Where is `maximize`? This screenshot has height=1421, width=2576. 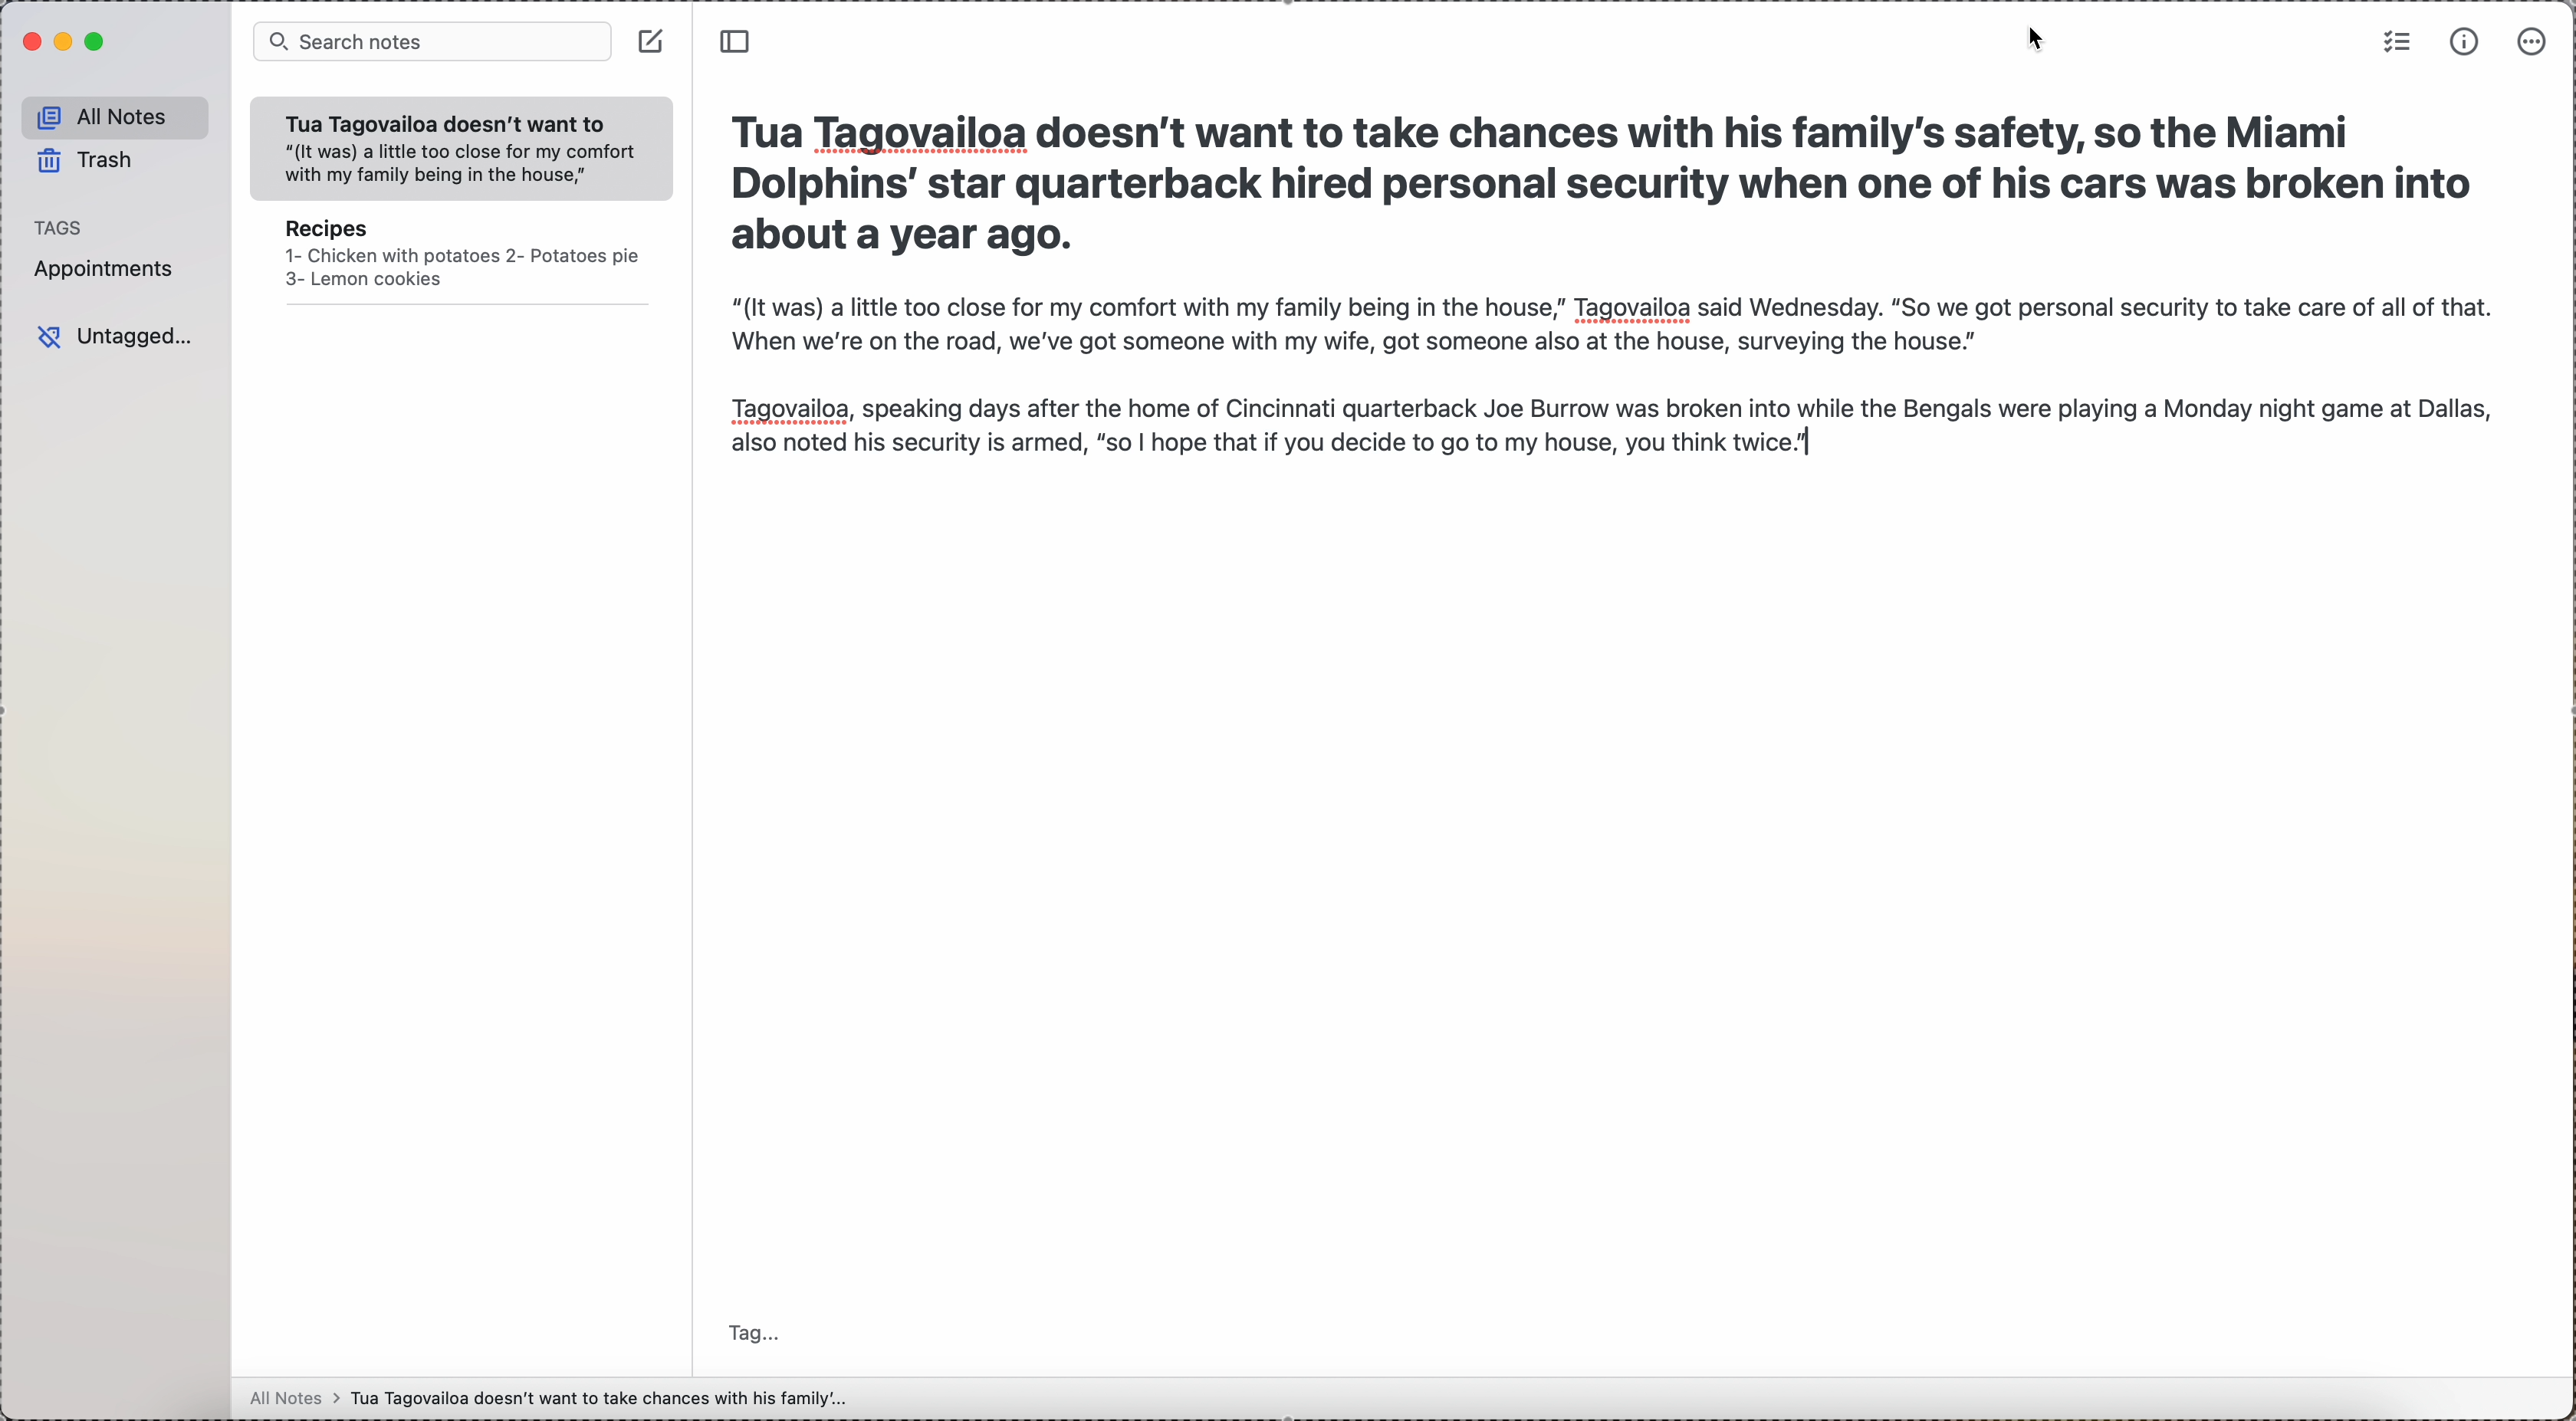
maximize is located at coordinates (96, 44).